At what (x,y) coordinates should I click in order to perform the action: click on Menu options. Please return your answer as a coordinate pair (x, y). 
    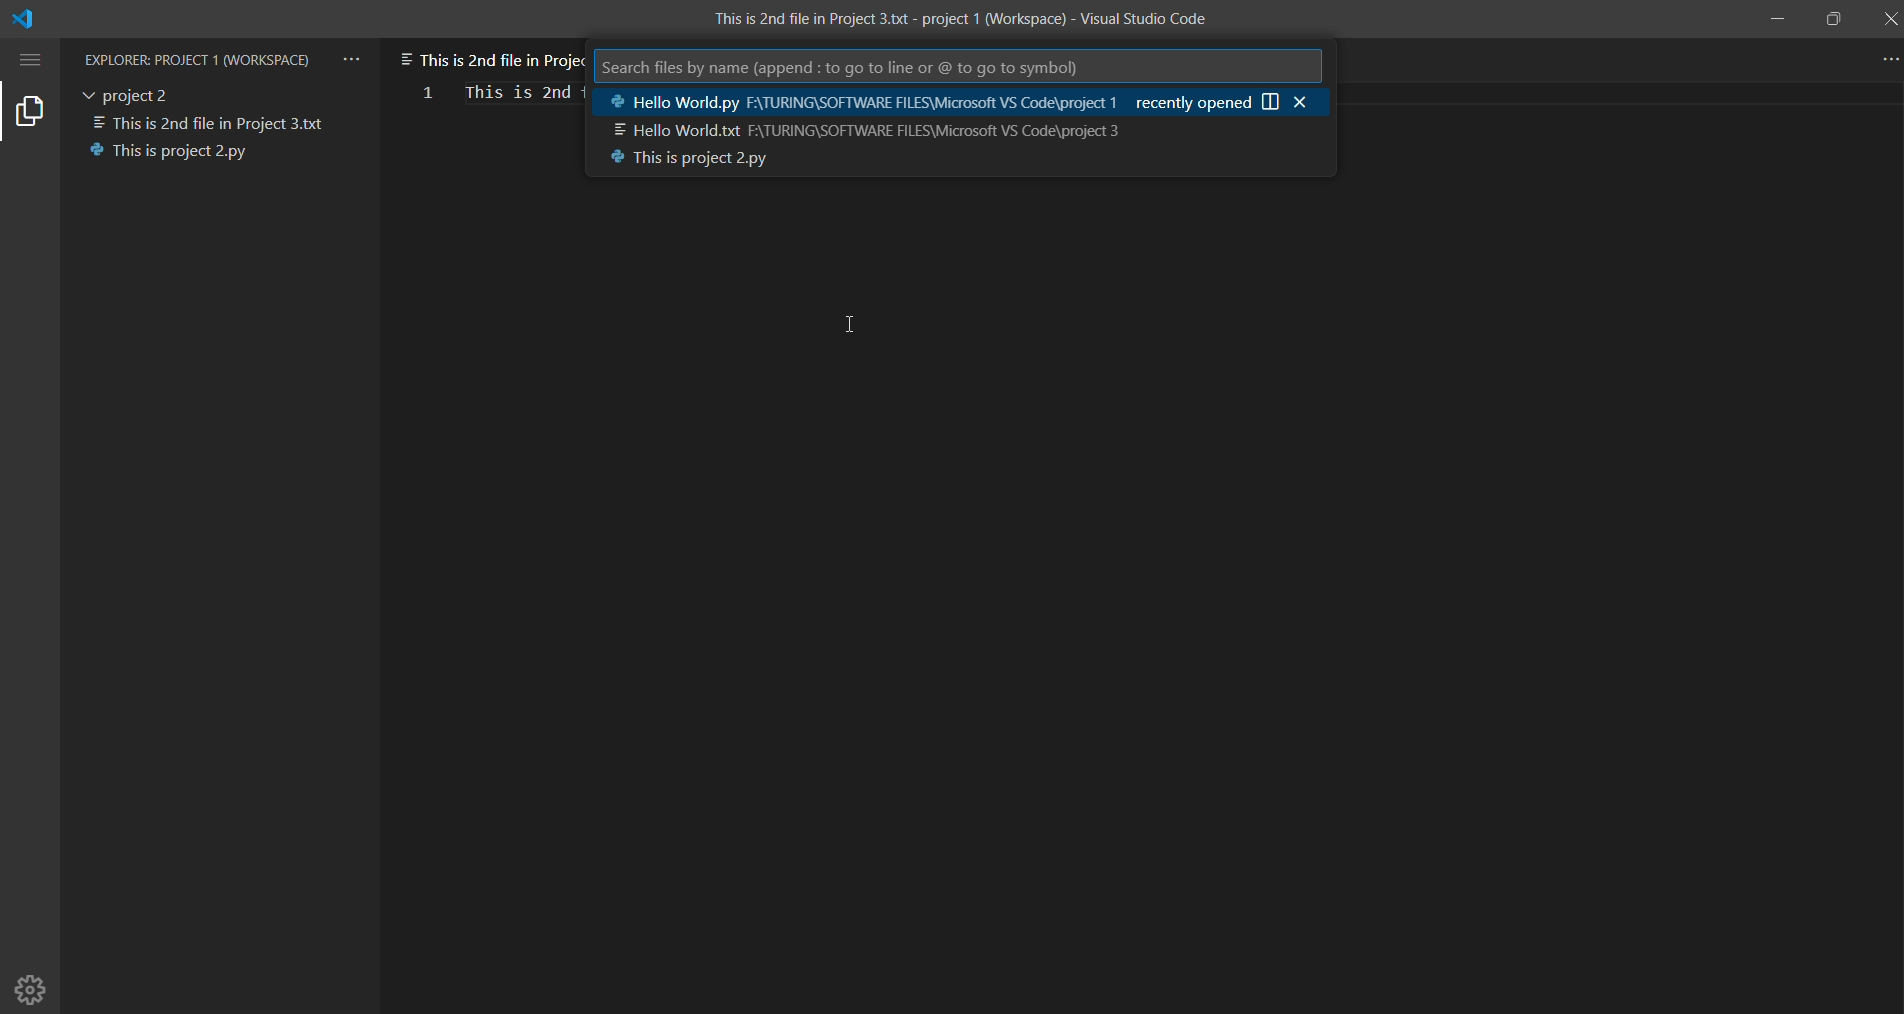
    Looking at the image, I should click on (33, 59).